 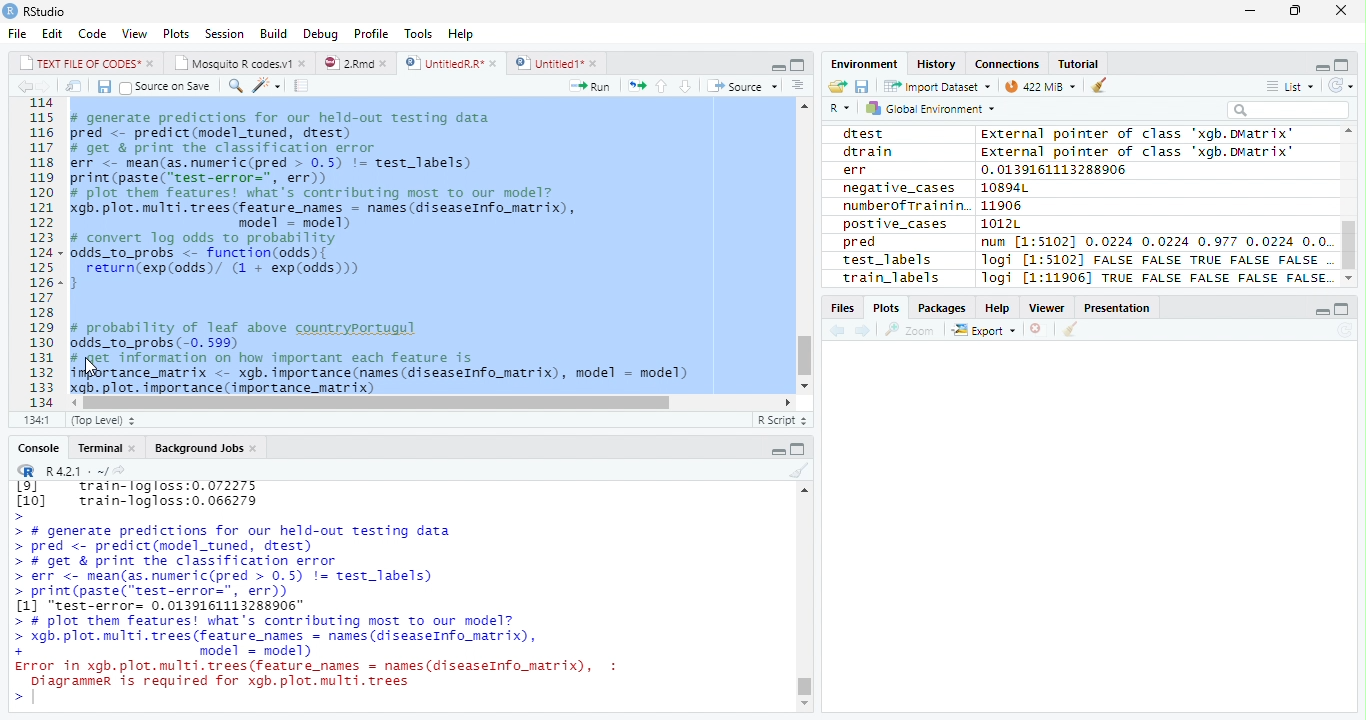 What do you see at coordinates (1349, 207) in the screenshot?
I see `Scroll` at bounding box center [1349, 207].